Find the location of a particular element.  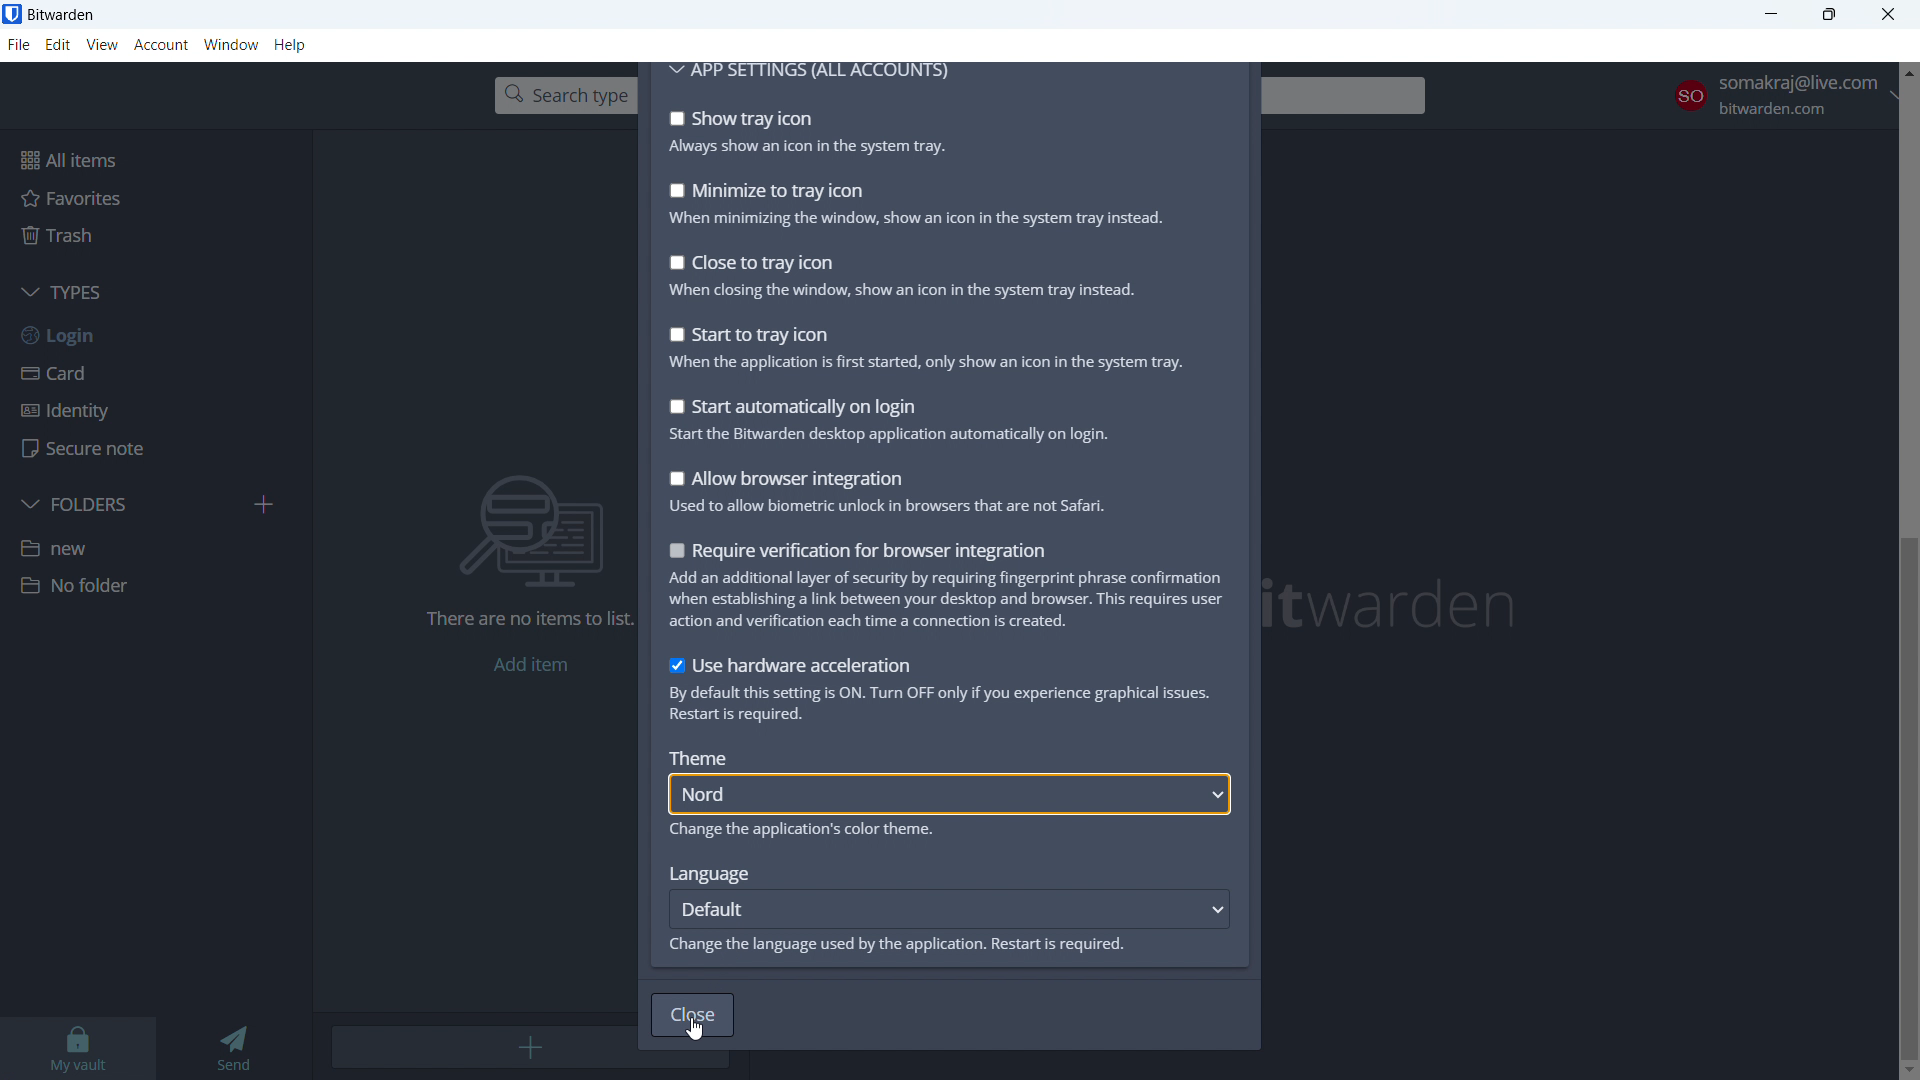

edit is located at coordinates (59, 45).